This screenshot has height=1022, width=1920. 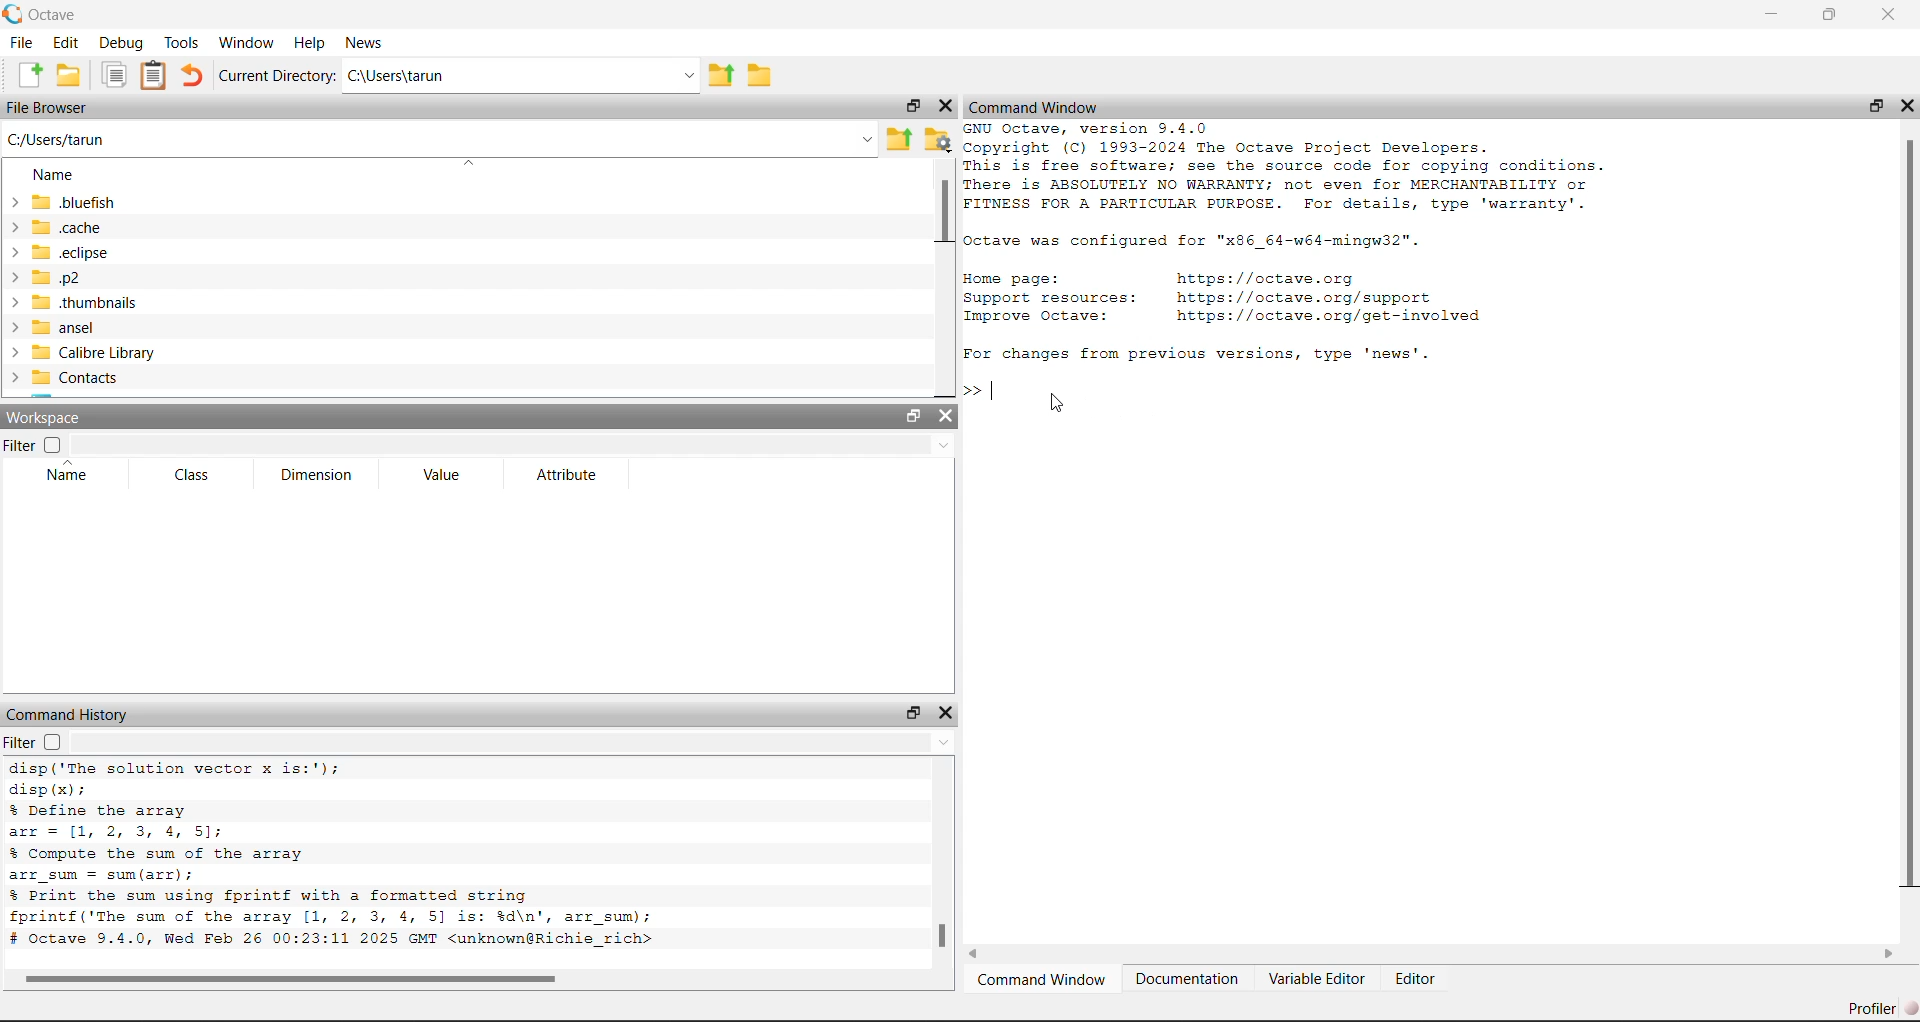 I want to click on Paste, so click(x=154, y=76).